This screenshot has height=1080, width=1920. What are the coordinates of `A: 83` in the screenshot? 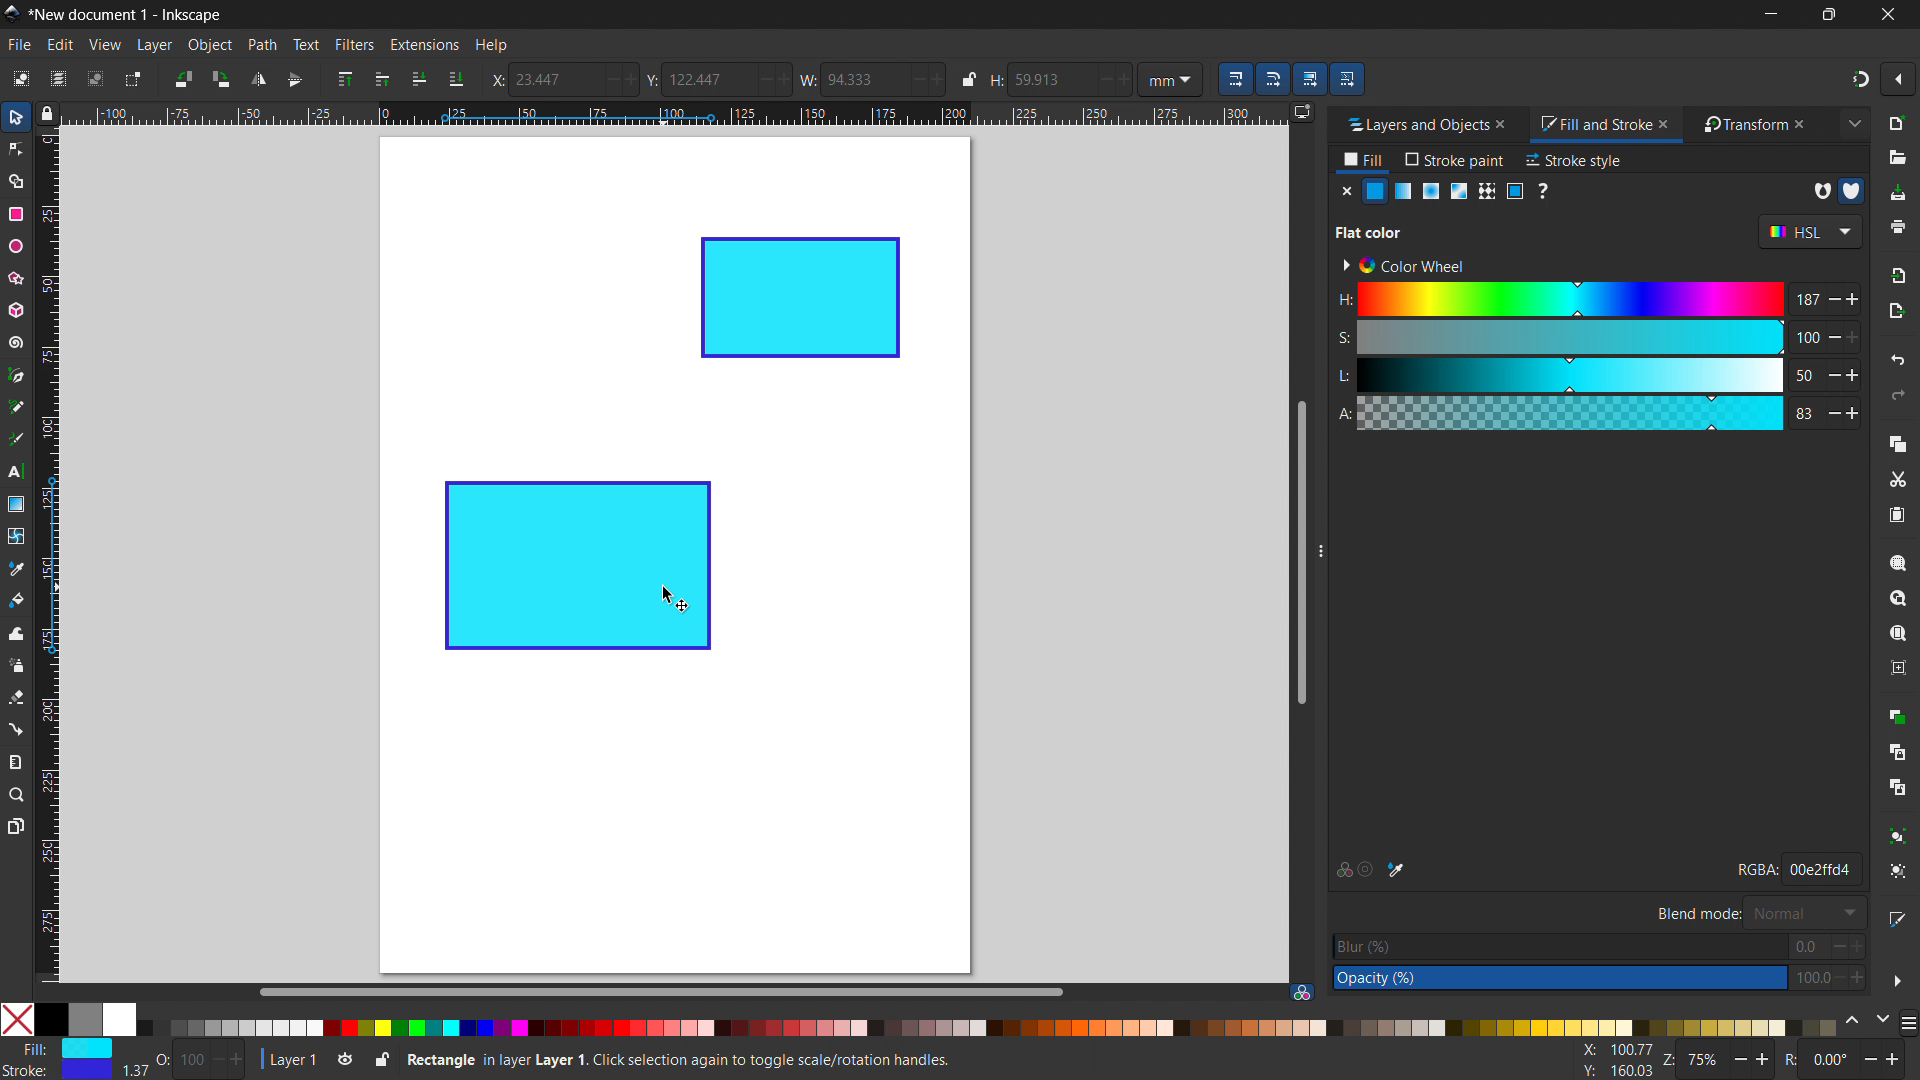 It's located at (1595, 412).